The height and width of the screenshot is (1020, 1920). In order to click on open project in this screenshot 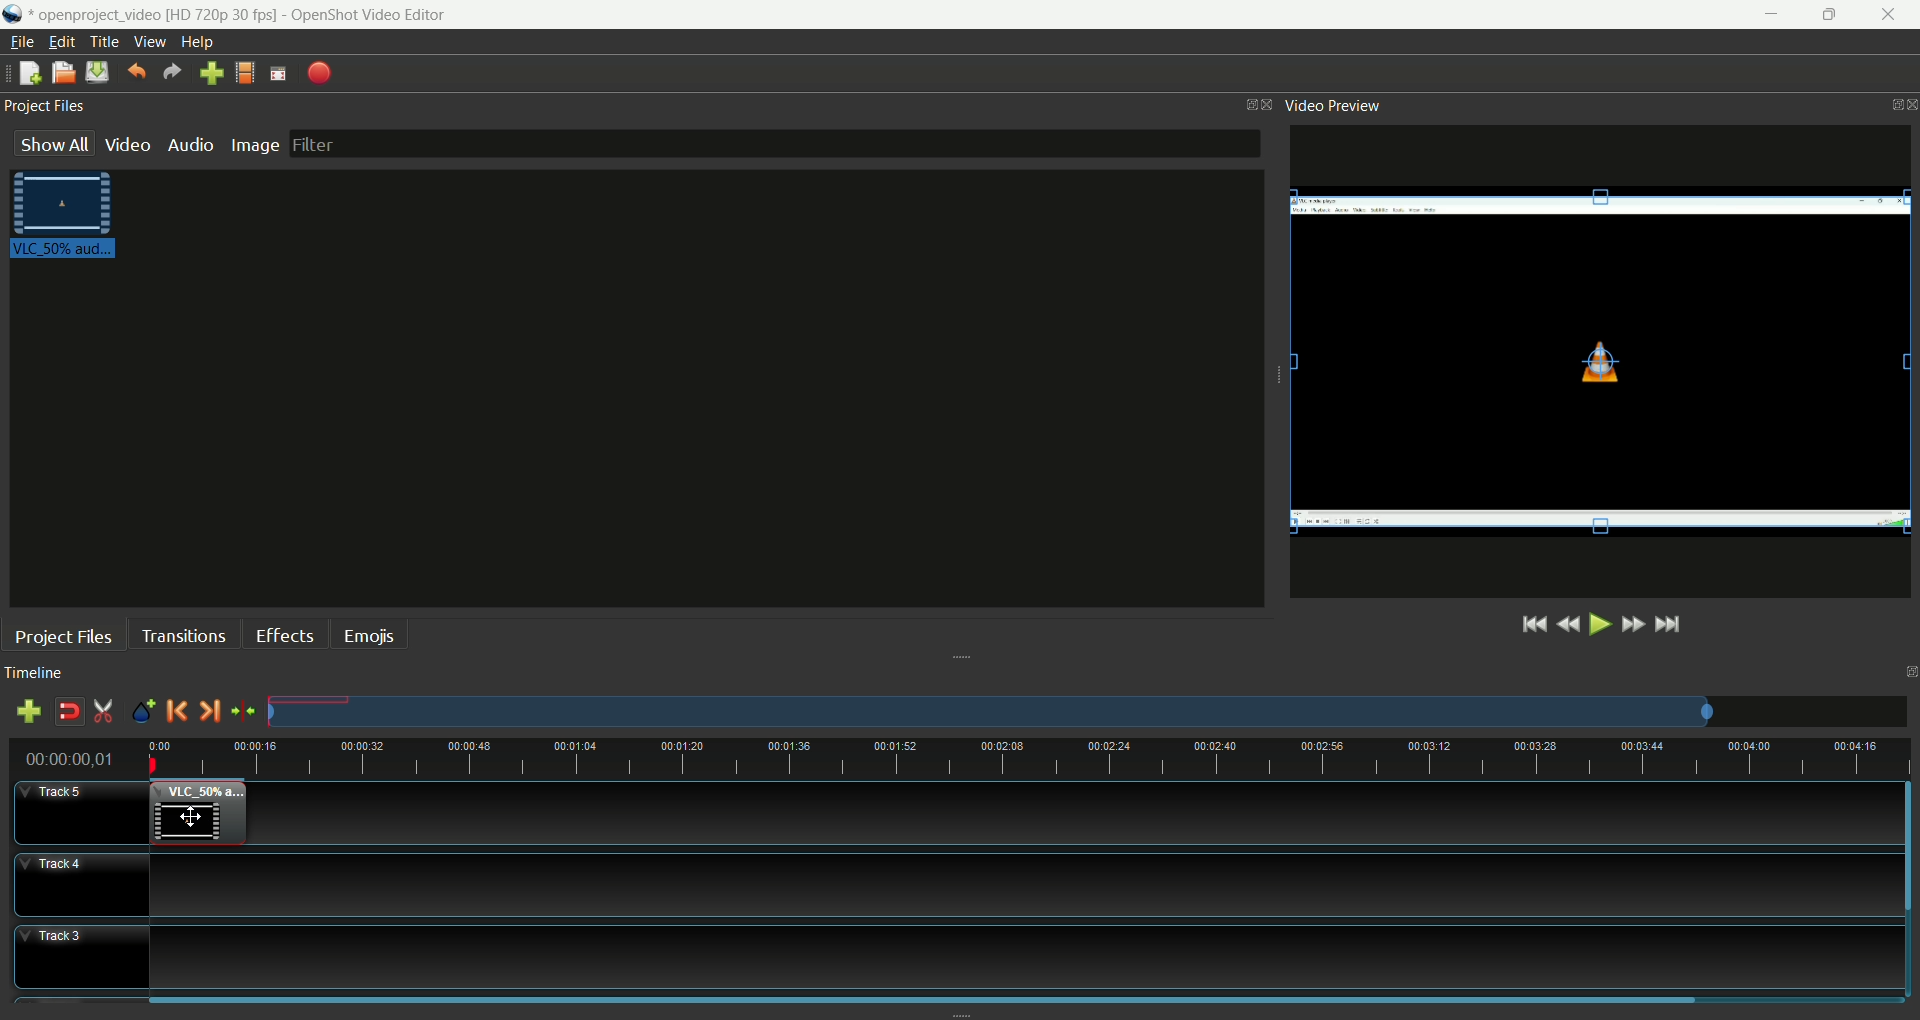, I will do `click(63, 75)`.